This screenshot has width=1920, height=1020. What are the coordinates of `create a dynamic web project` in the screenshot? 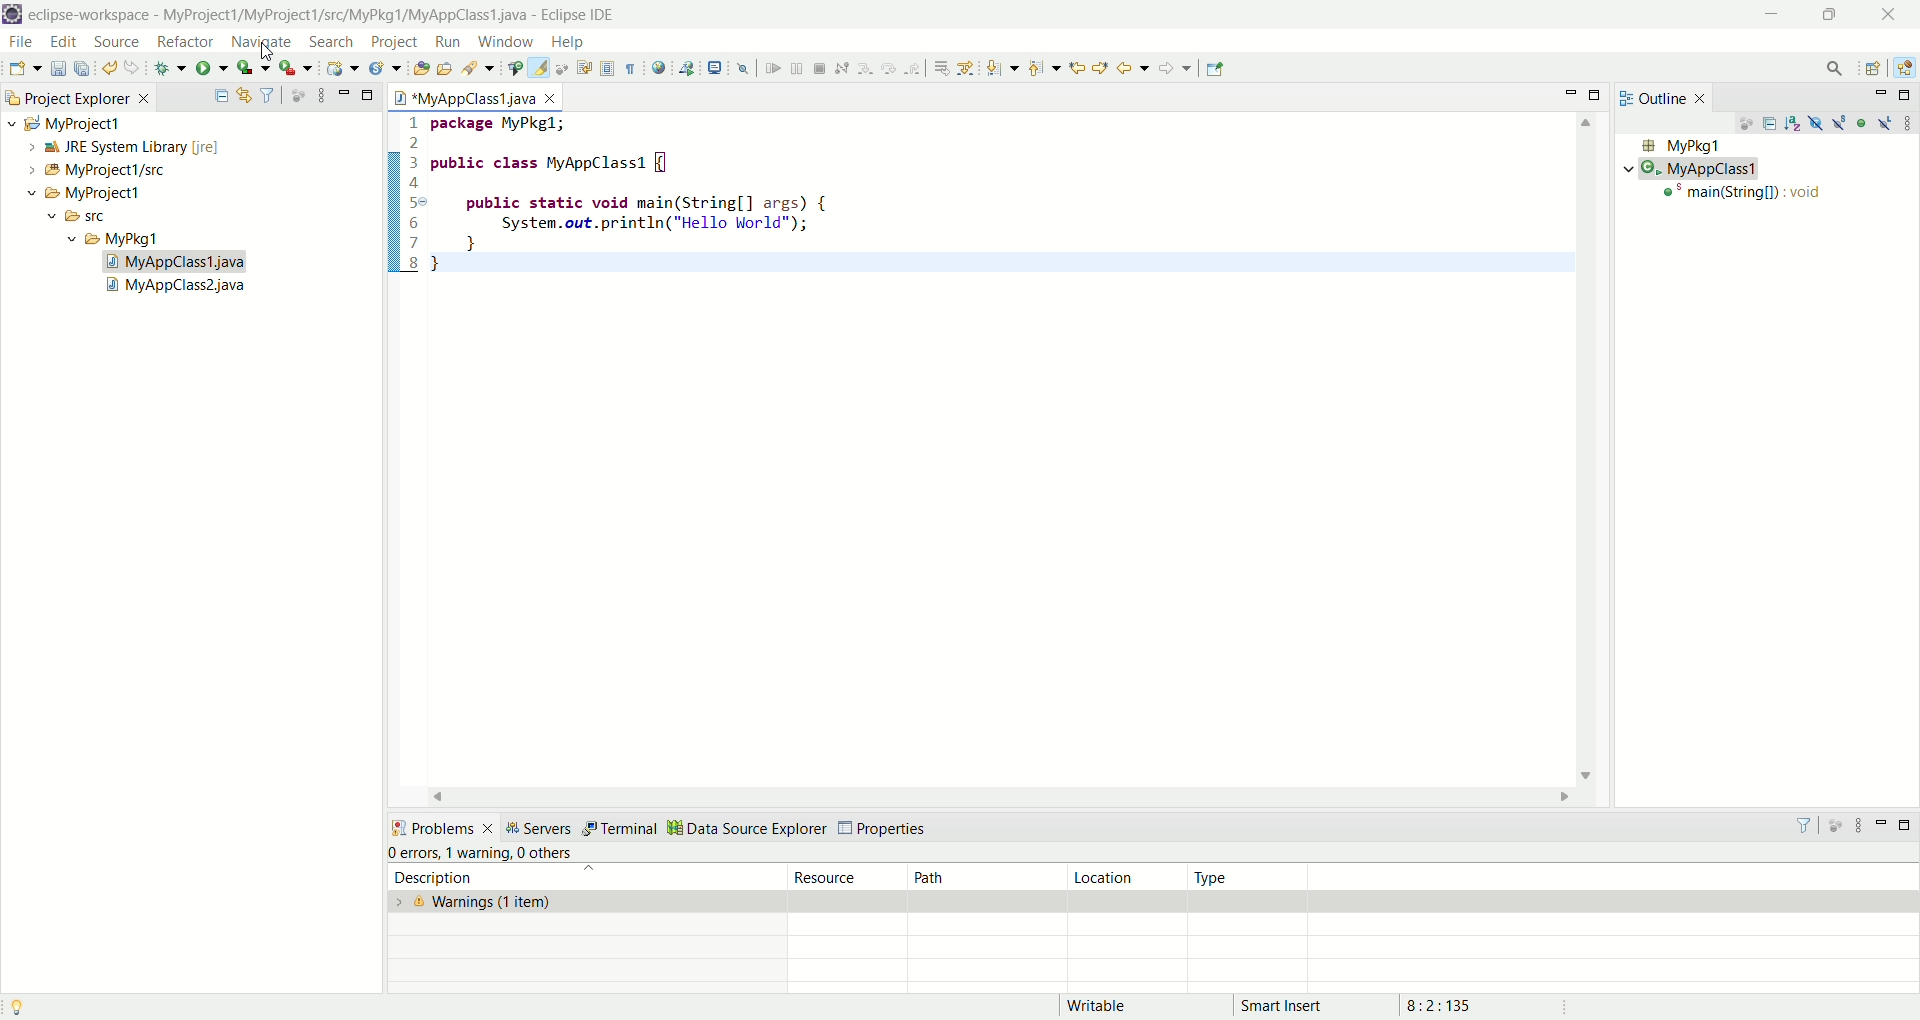 It's located at (343, 68).